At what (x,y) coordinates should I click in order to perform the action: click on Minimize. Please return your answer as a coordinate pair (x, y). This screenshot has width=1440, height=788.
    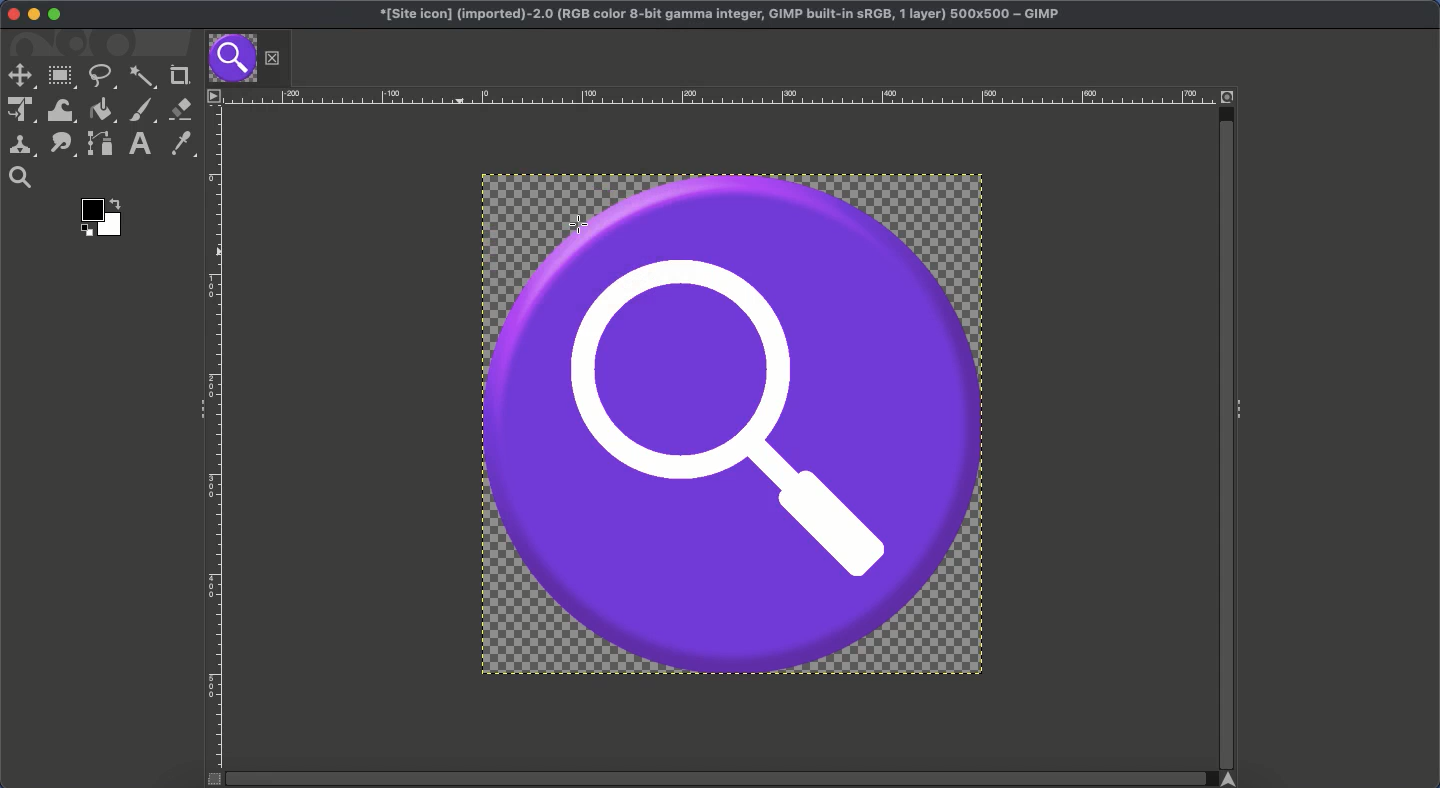
    Looking at the image, I should click on (33, 15).